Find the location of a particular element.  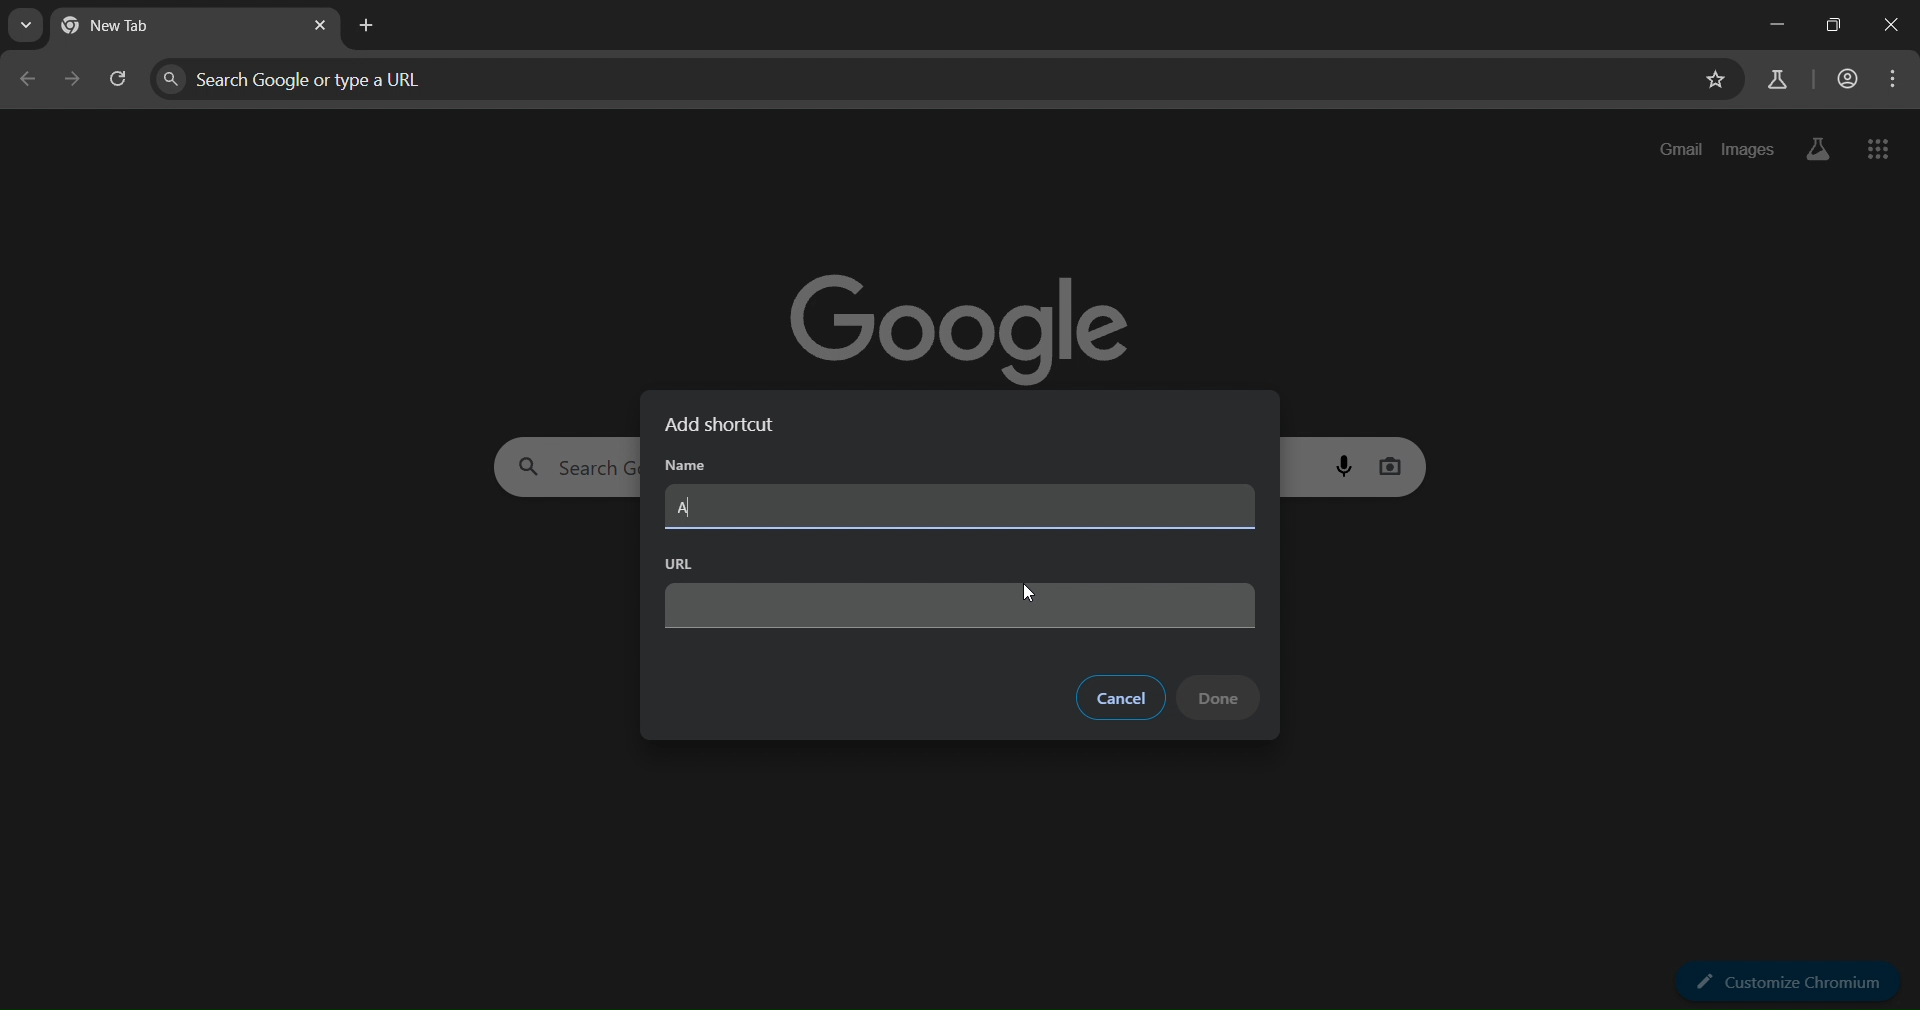

customize chromium is located at coordinates (1794, 980).